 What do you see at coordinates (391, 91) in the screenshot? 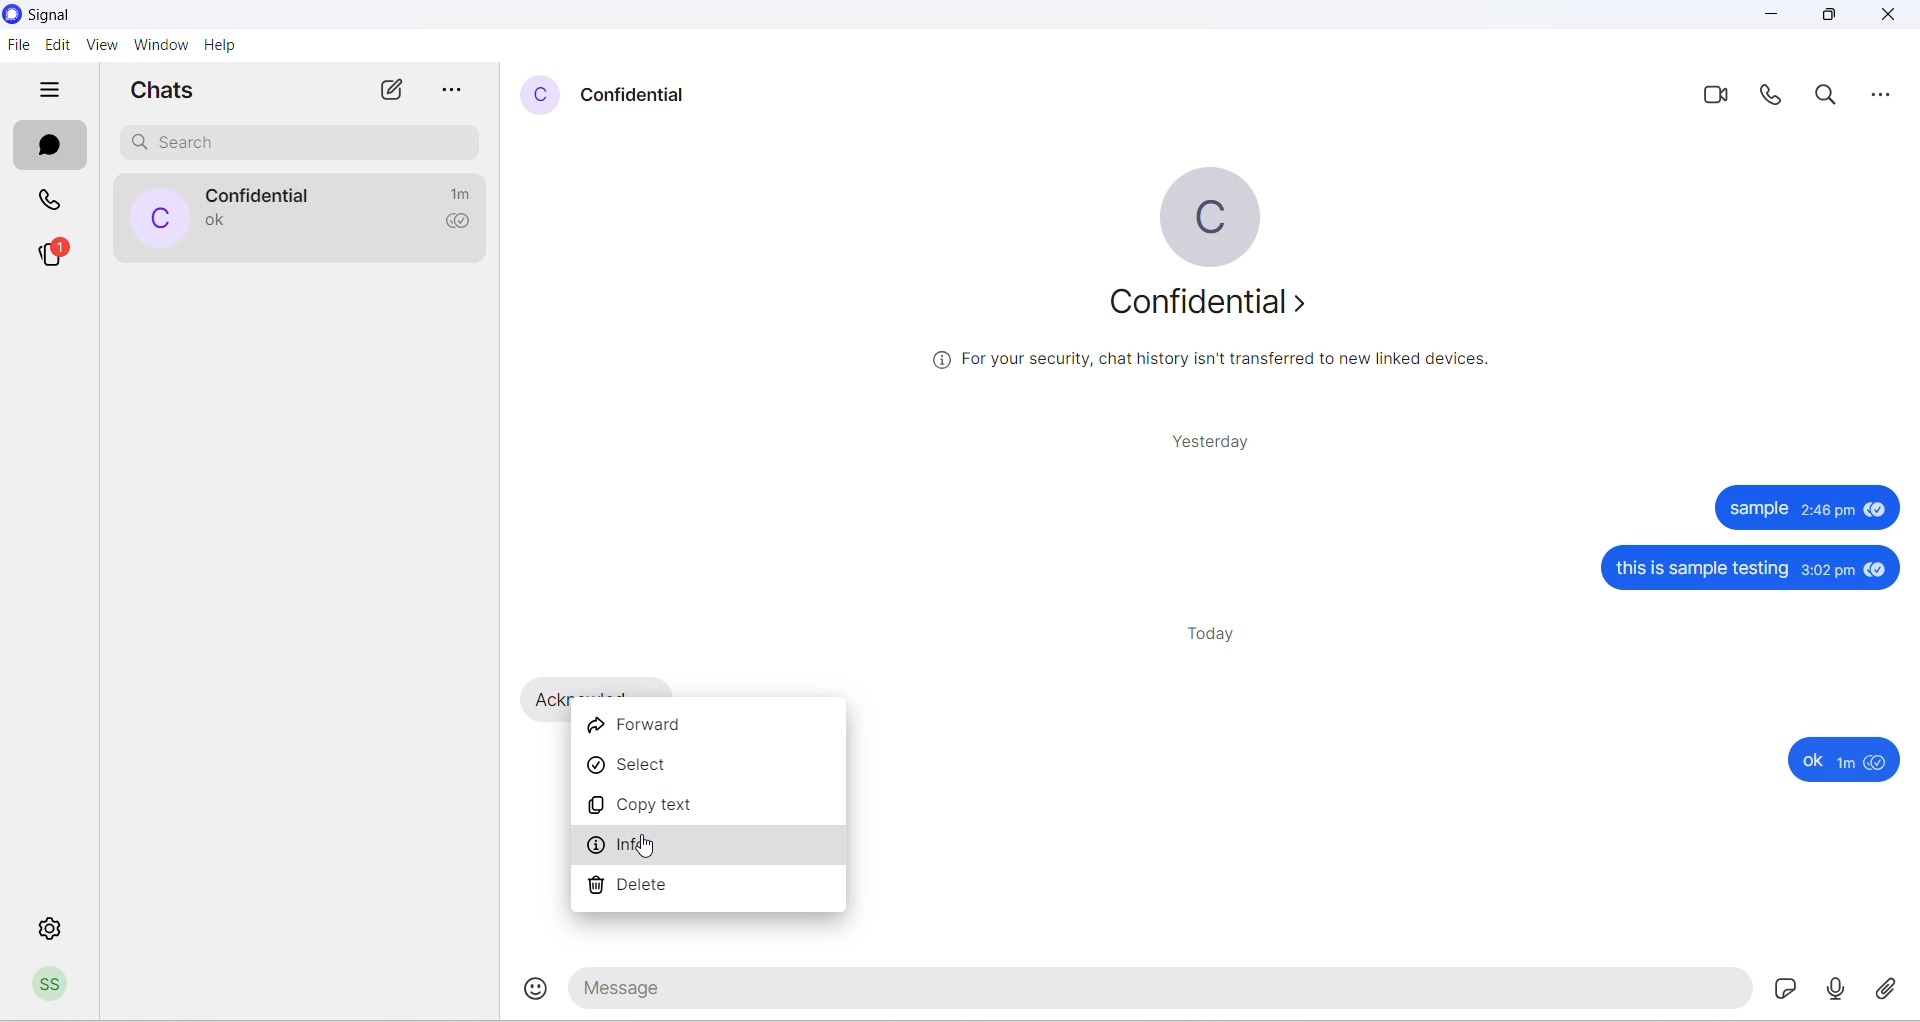
I see `new chat` at bounding box center [391, 91].